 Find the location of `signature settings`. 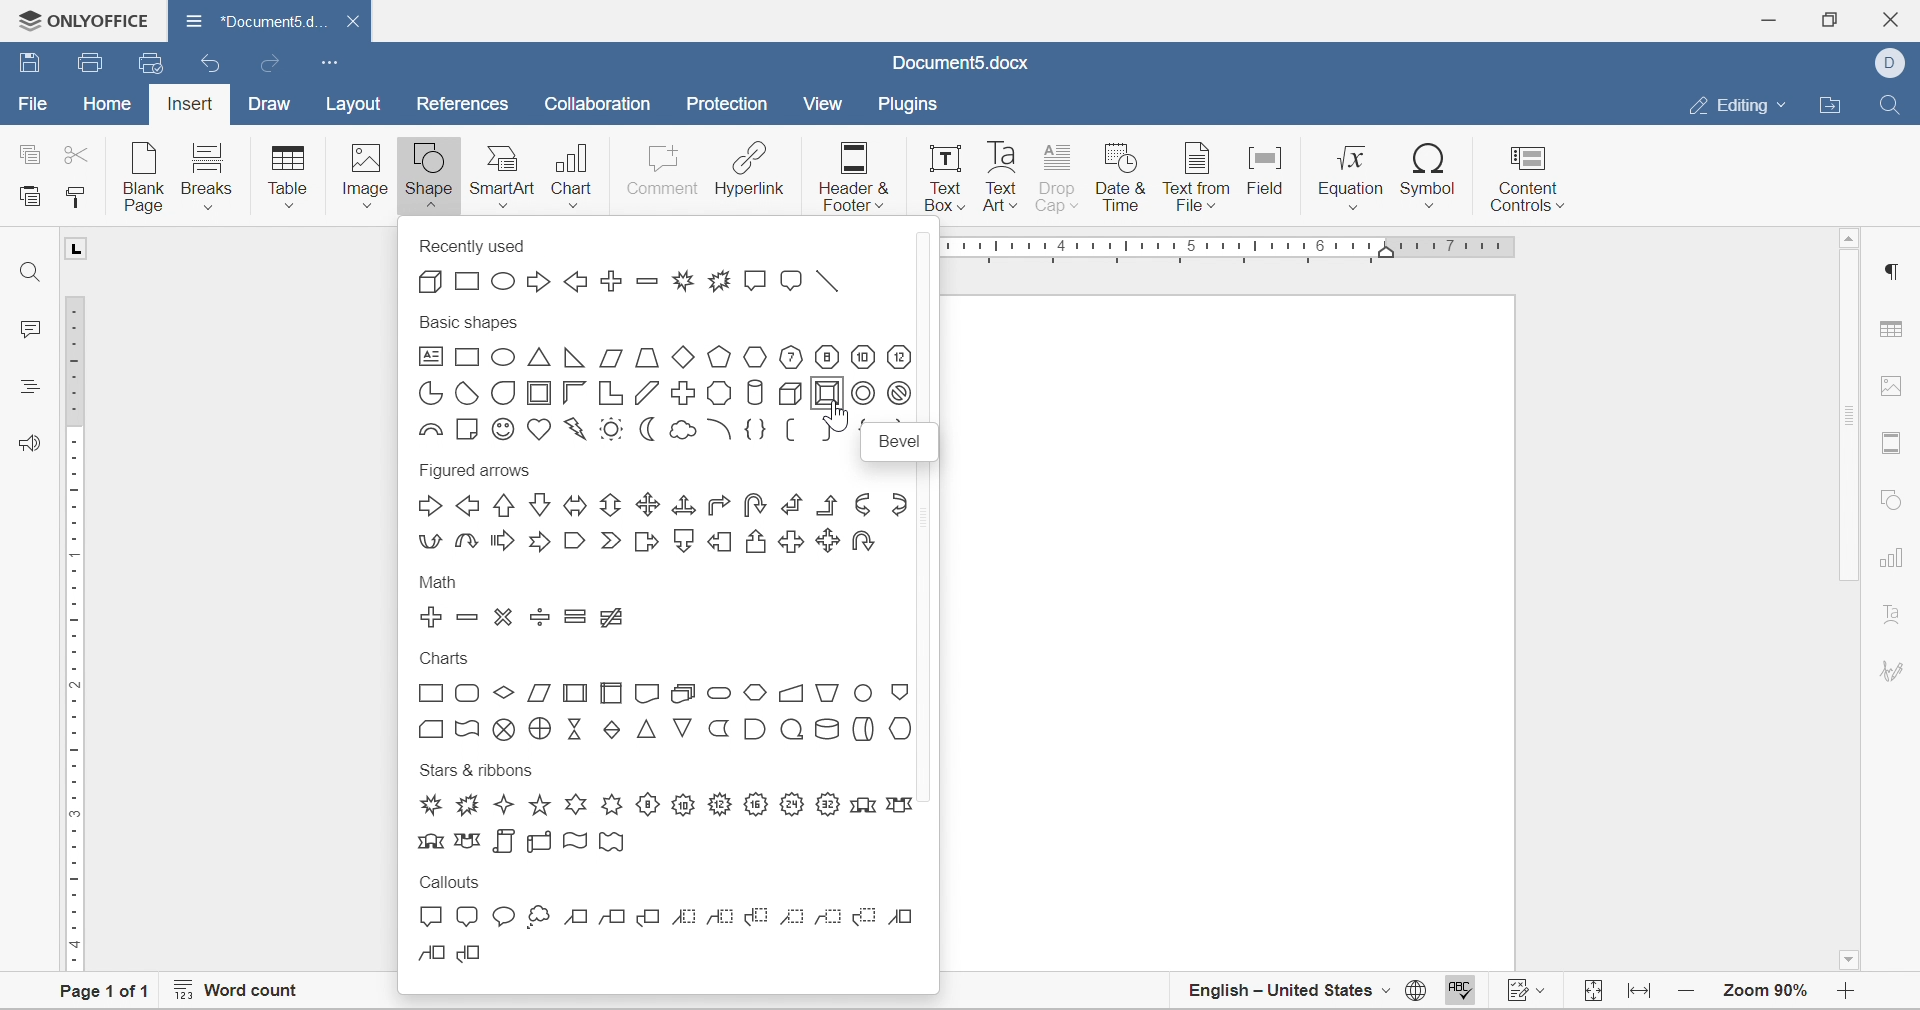

signature settings is located at coordinates (1894, 670).